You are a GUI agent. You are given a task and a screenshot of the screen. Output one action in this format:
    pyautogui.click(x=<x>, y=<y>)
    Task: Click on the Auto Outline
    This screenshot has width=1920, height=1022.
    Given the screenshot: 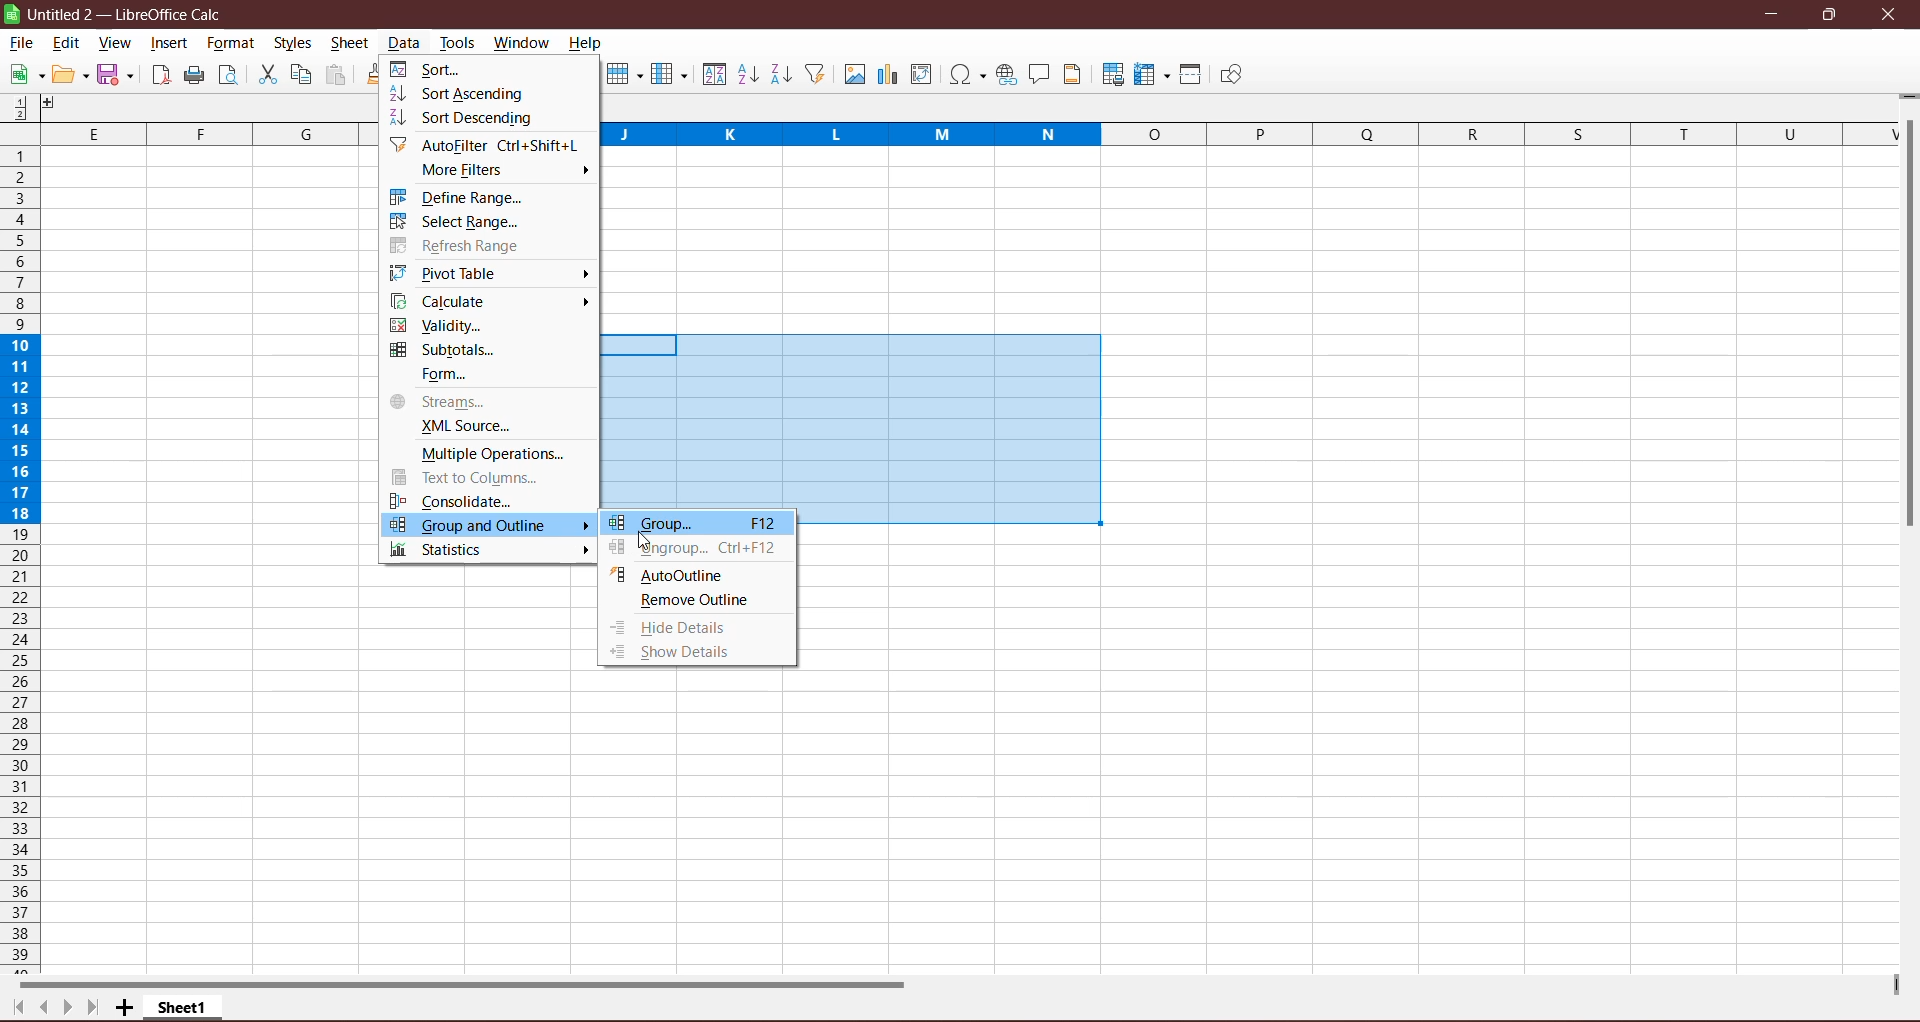 What is the action you would take?
    pyautogui.click(x=669, y=574)
    